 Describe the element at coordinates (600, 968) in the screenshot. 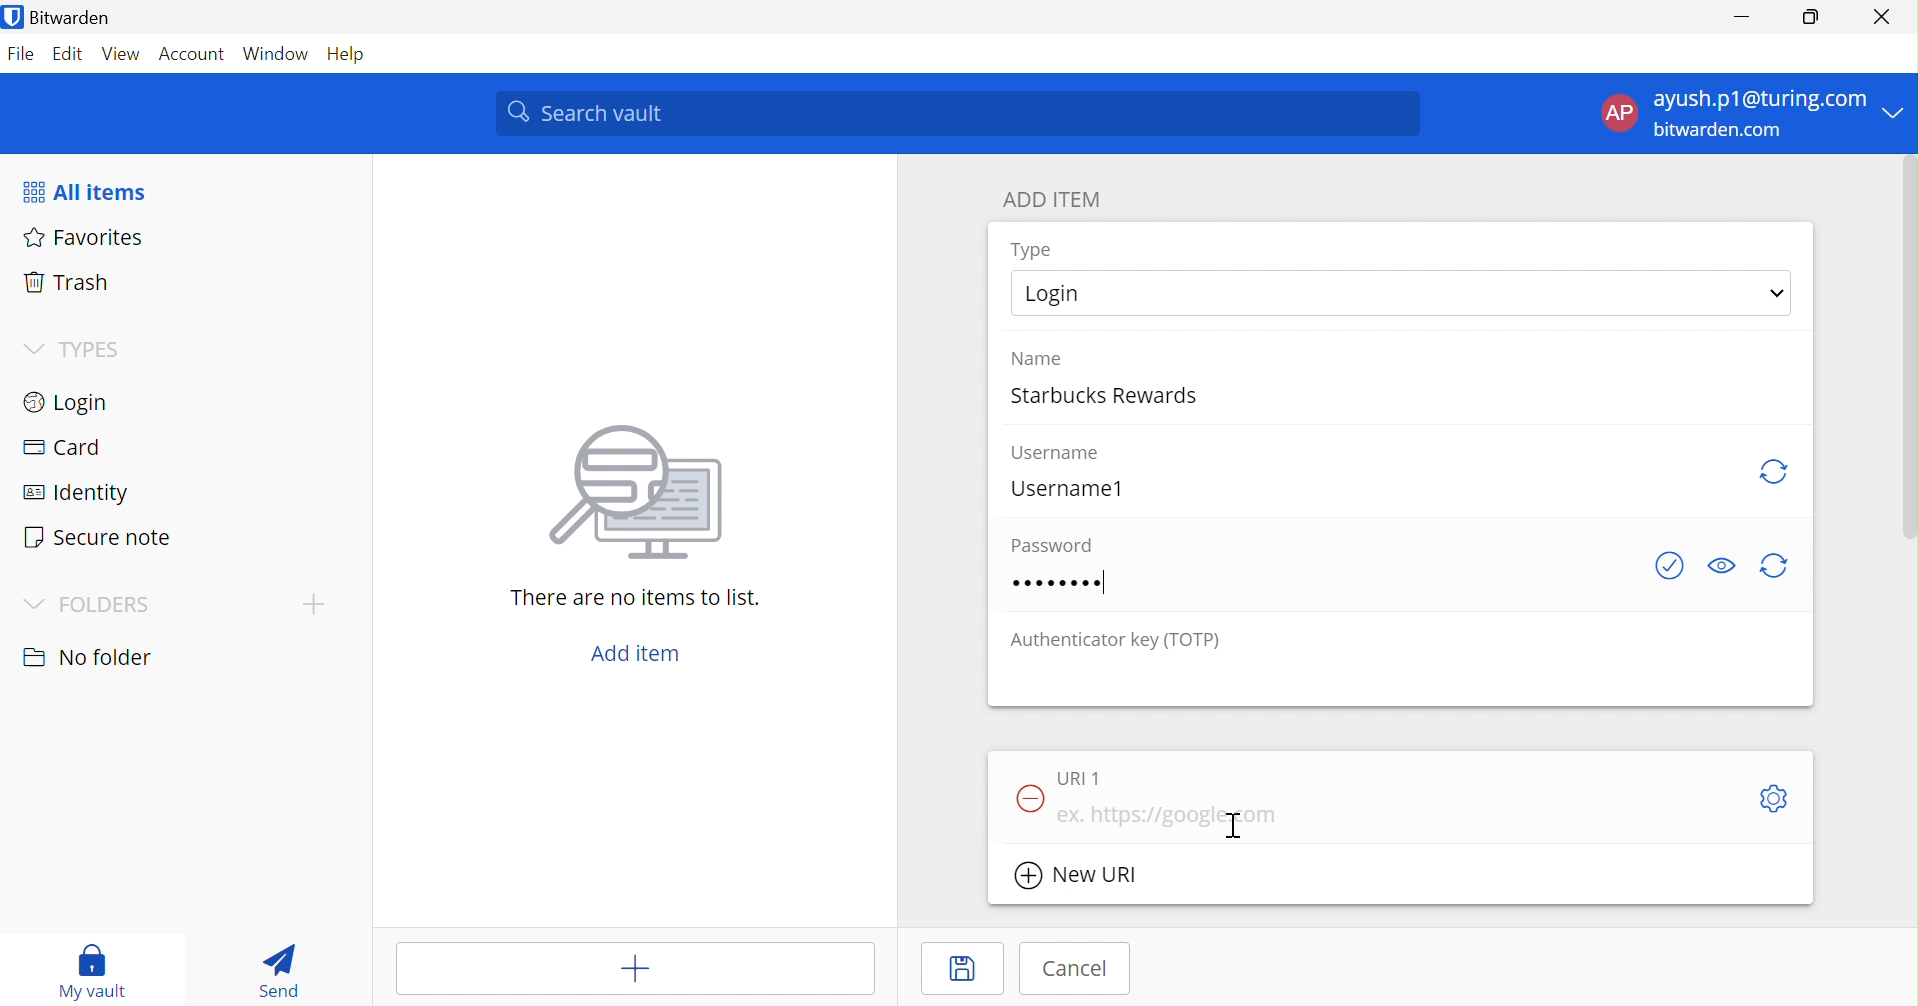

I see `Add item` at that location.